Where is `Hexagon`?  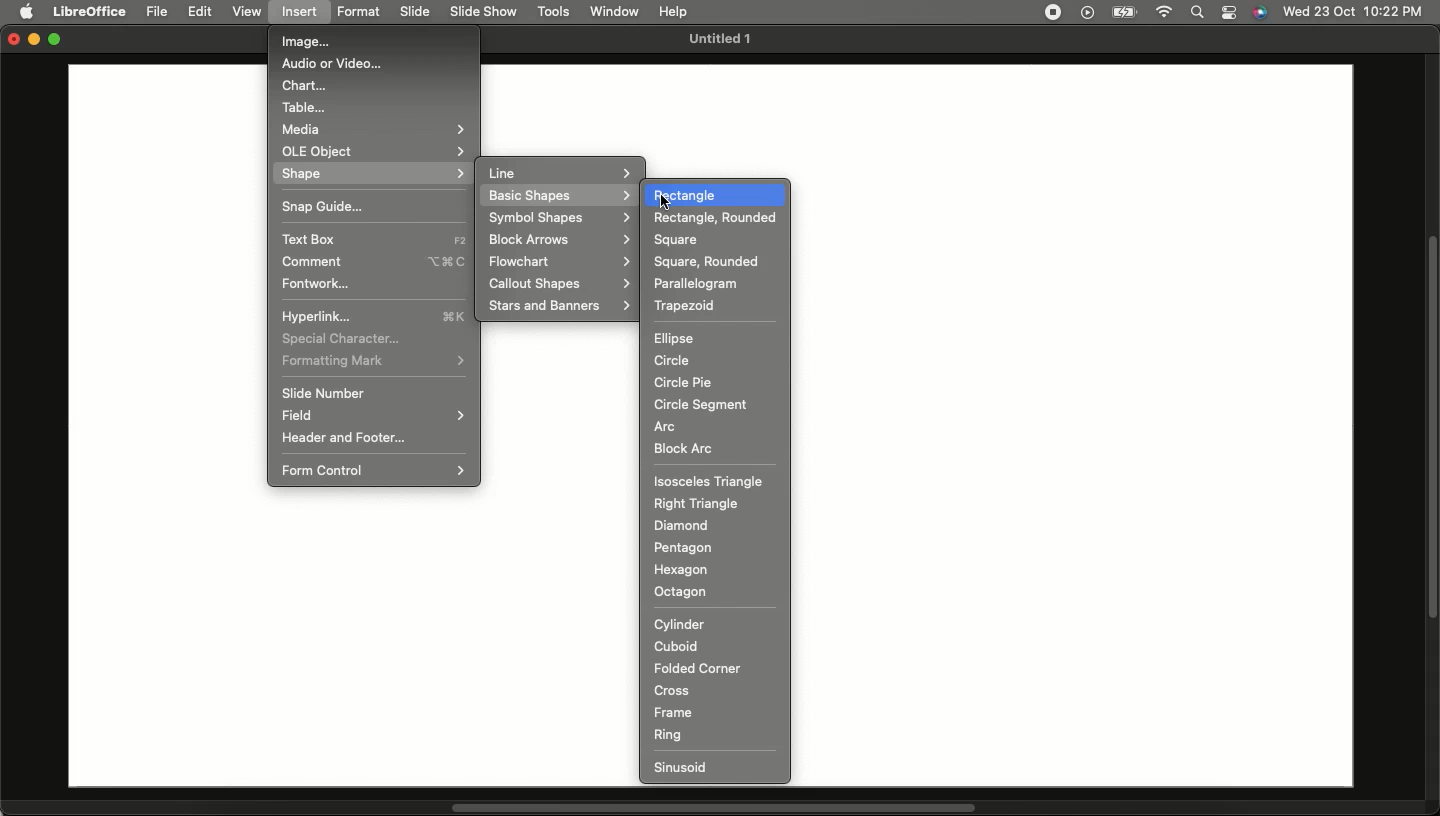 Hexagon is located at coordinates (683, 569).